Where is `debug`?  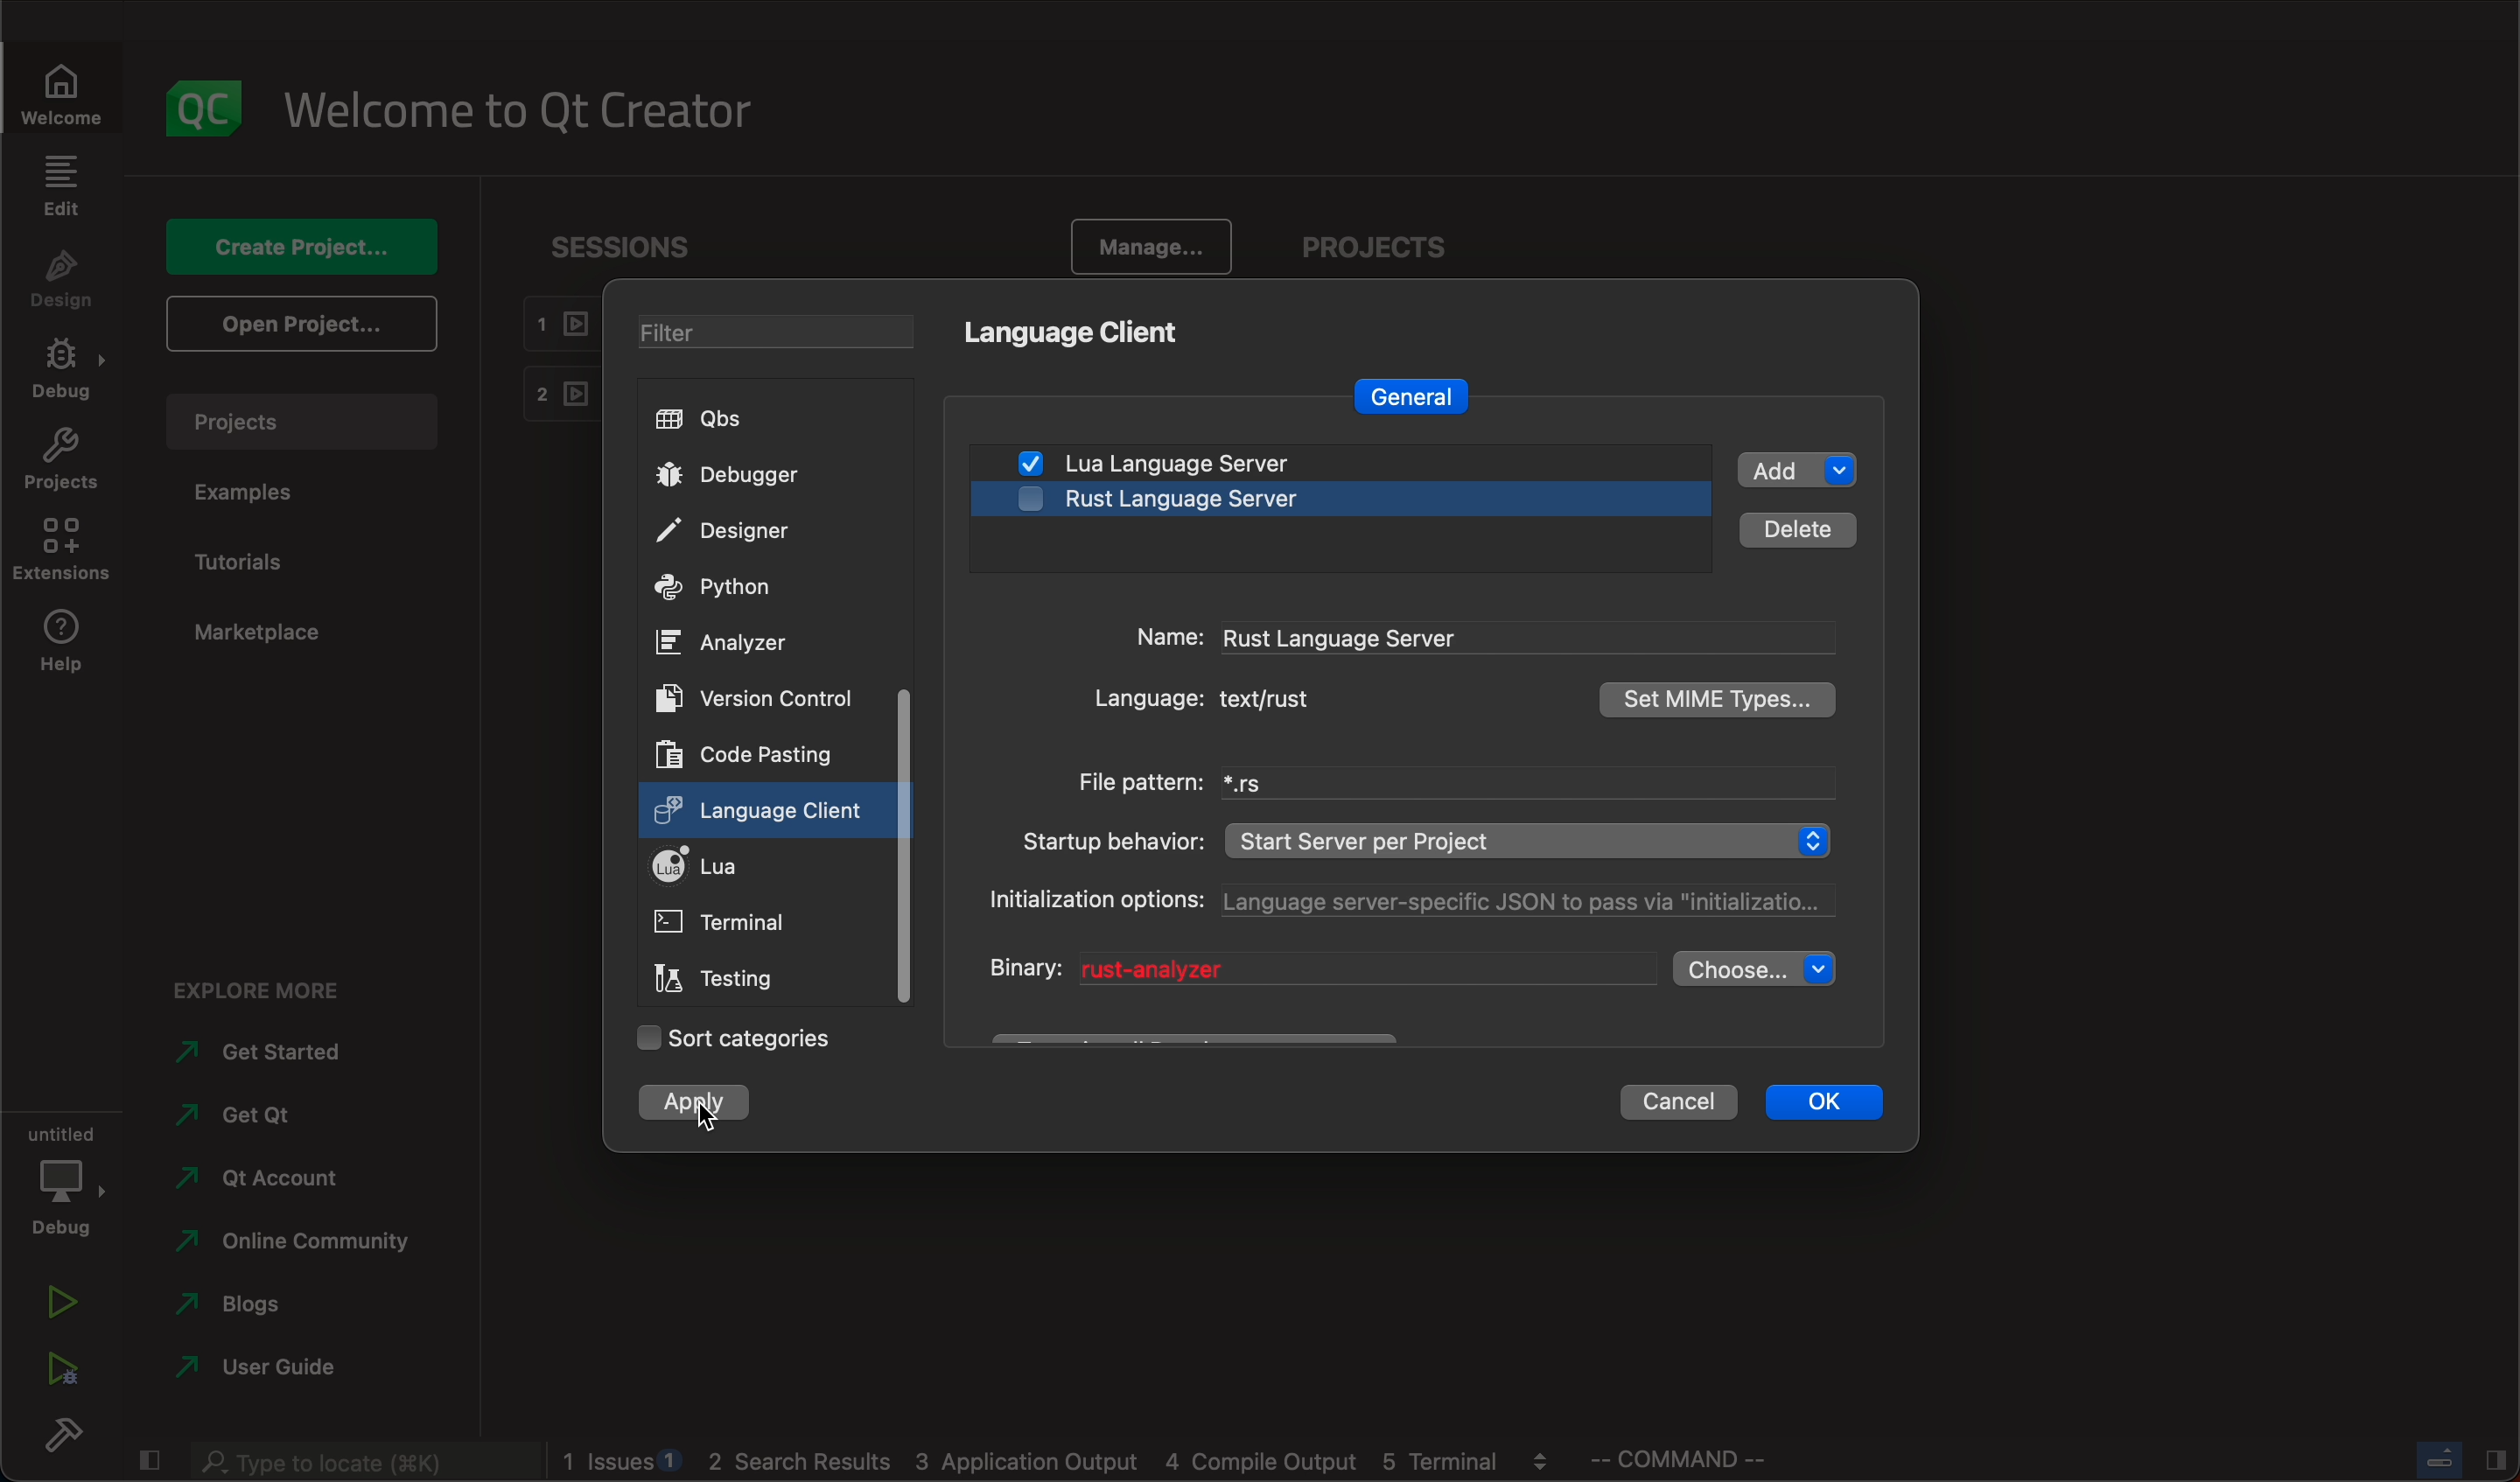
debug is located at coordinates (64, 370).